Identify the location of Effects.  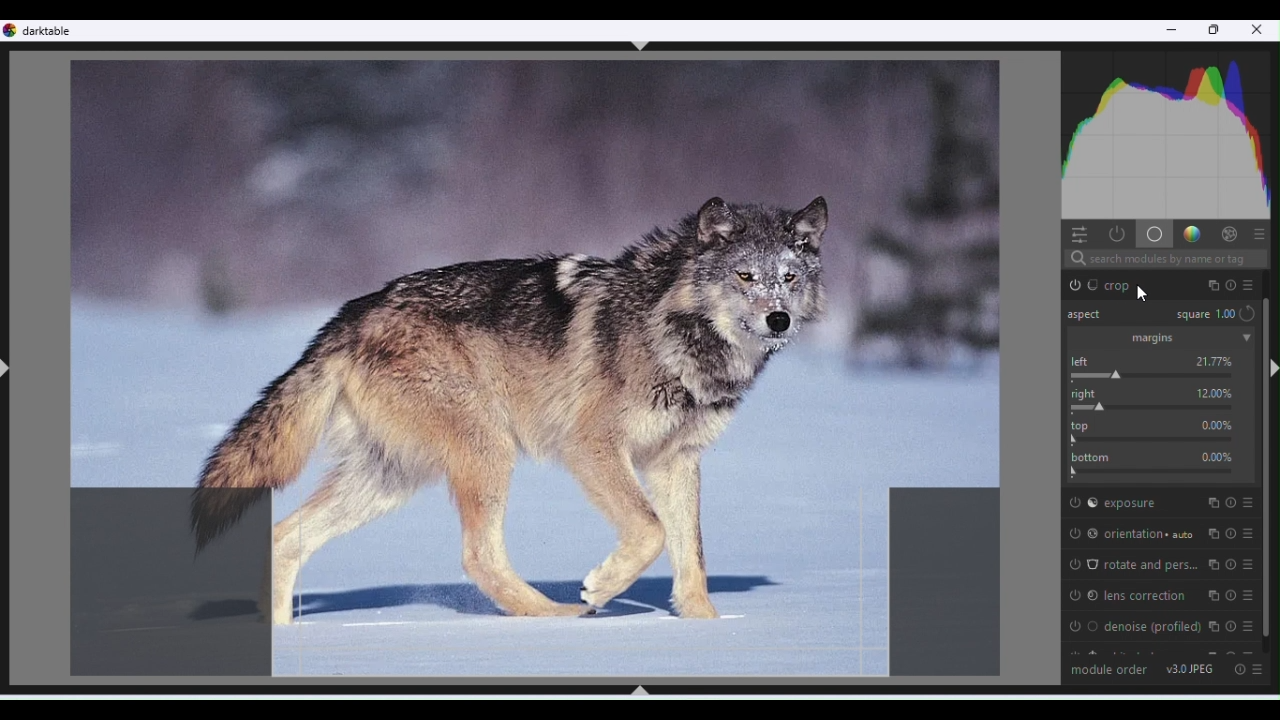
(1229, 233).